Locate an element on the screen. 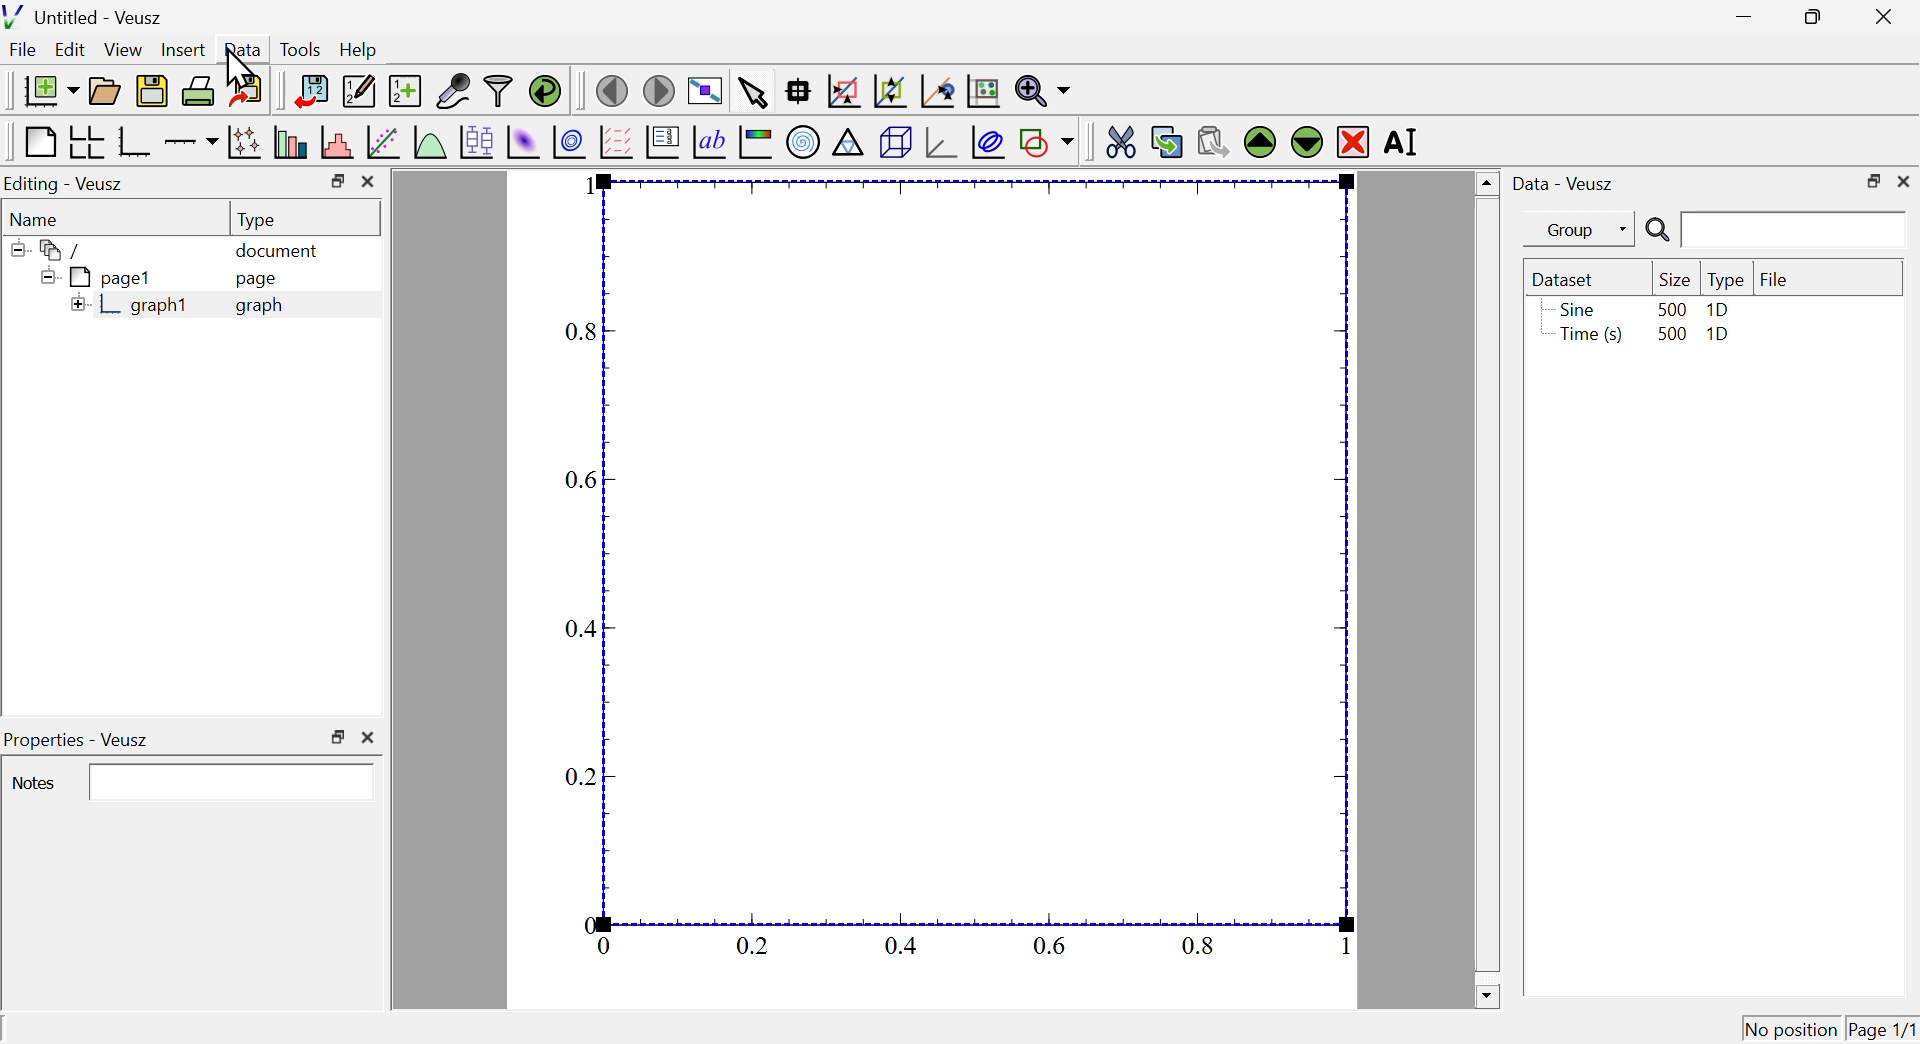 This screenshot has height=1044, width=1920. 3d graph is located at coordinates (941, 143).